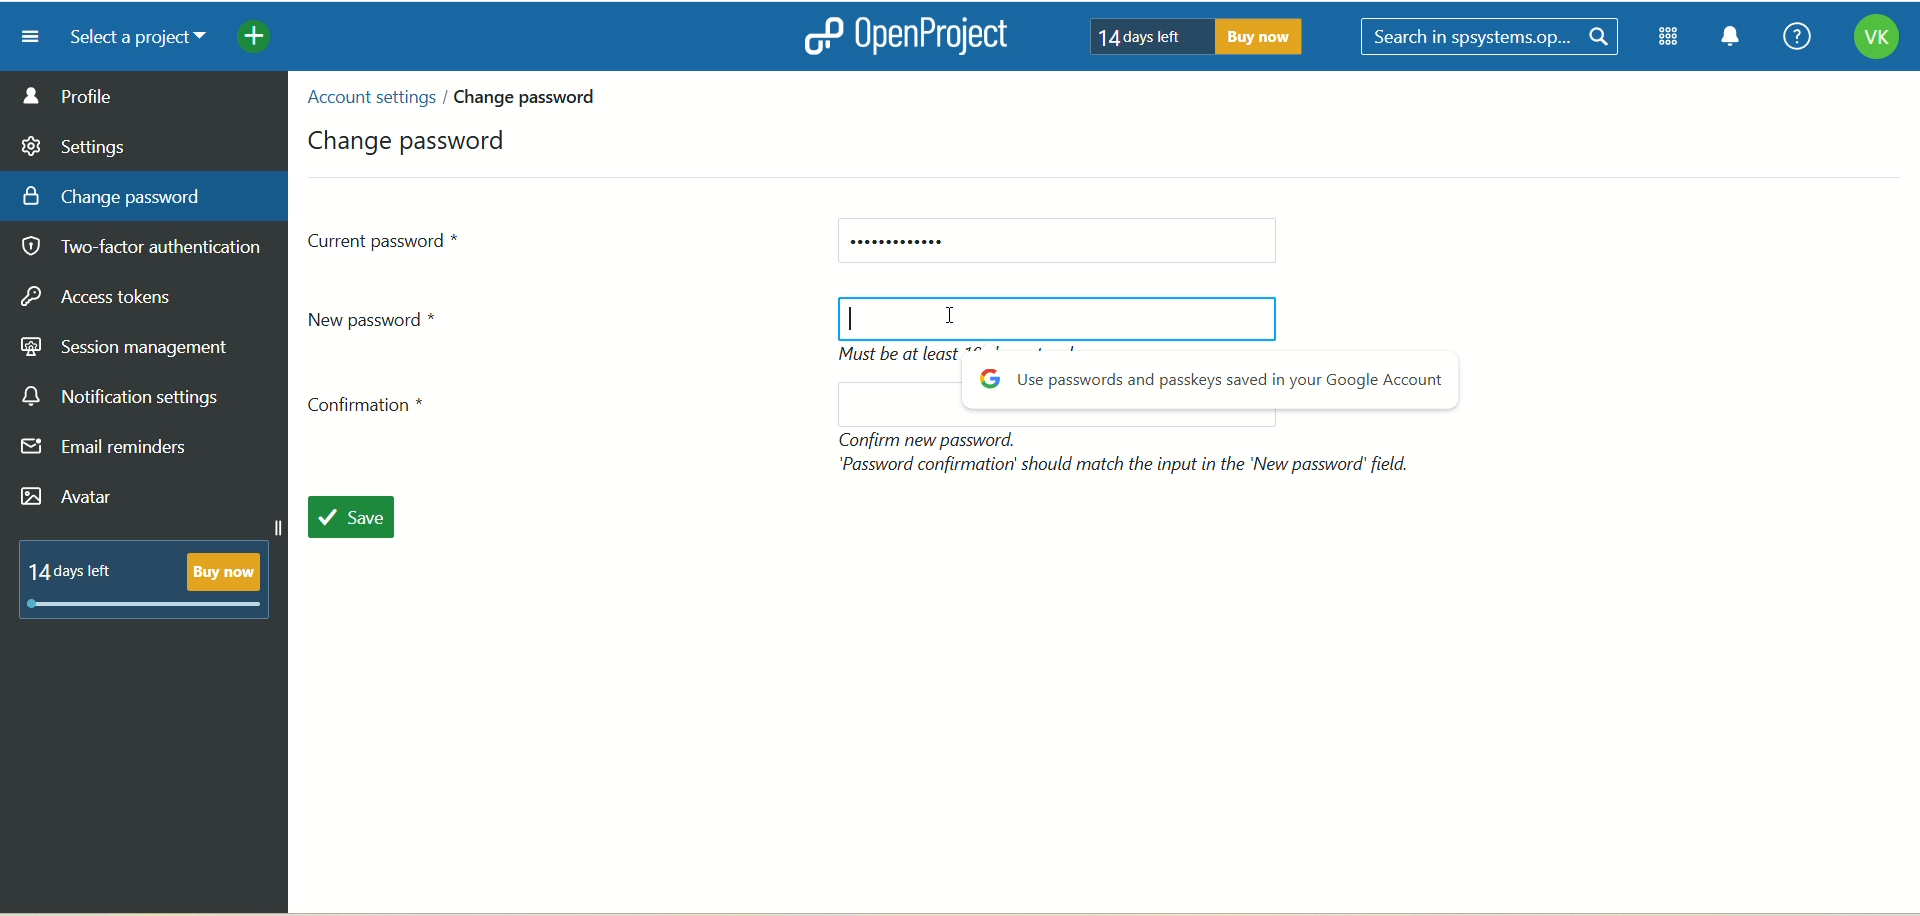 This screenshot has height=916, width=1920. What do you see at coordinates (1731, 39) in the screenshot?
I see `notification` at bounding box center [1731, 39].